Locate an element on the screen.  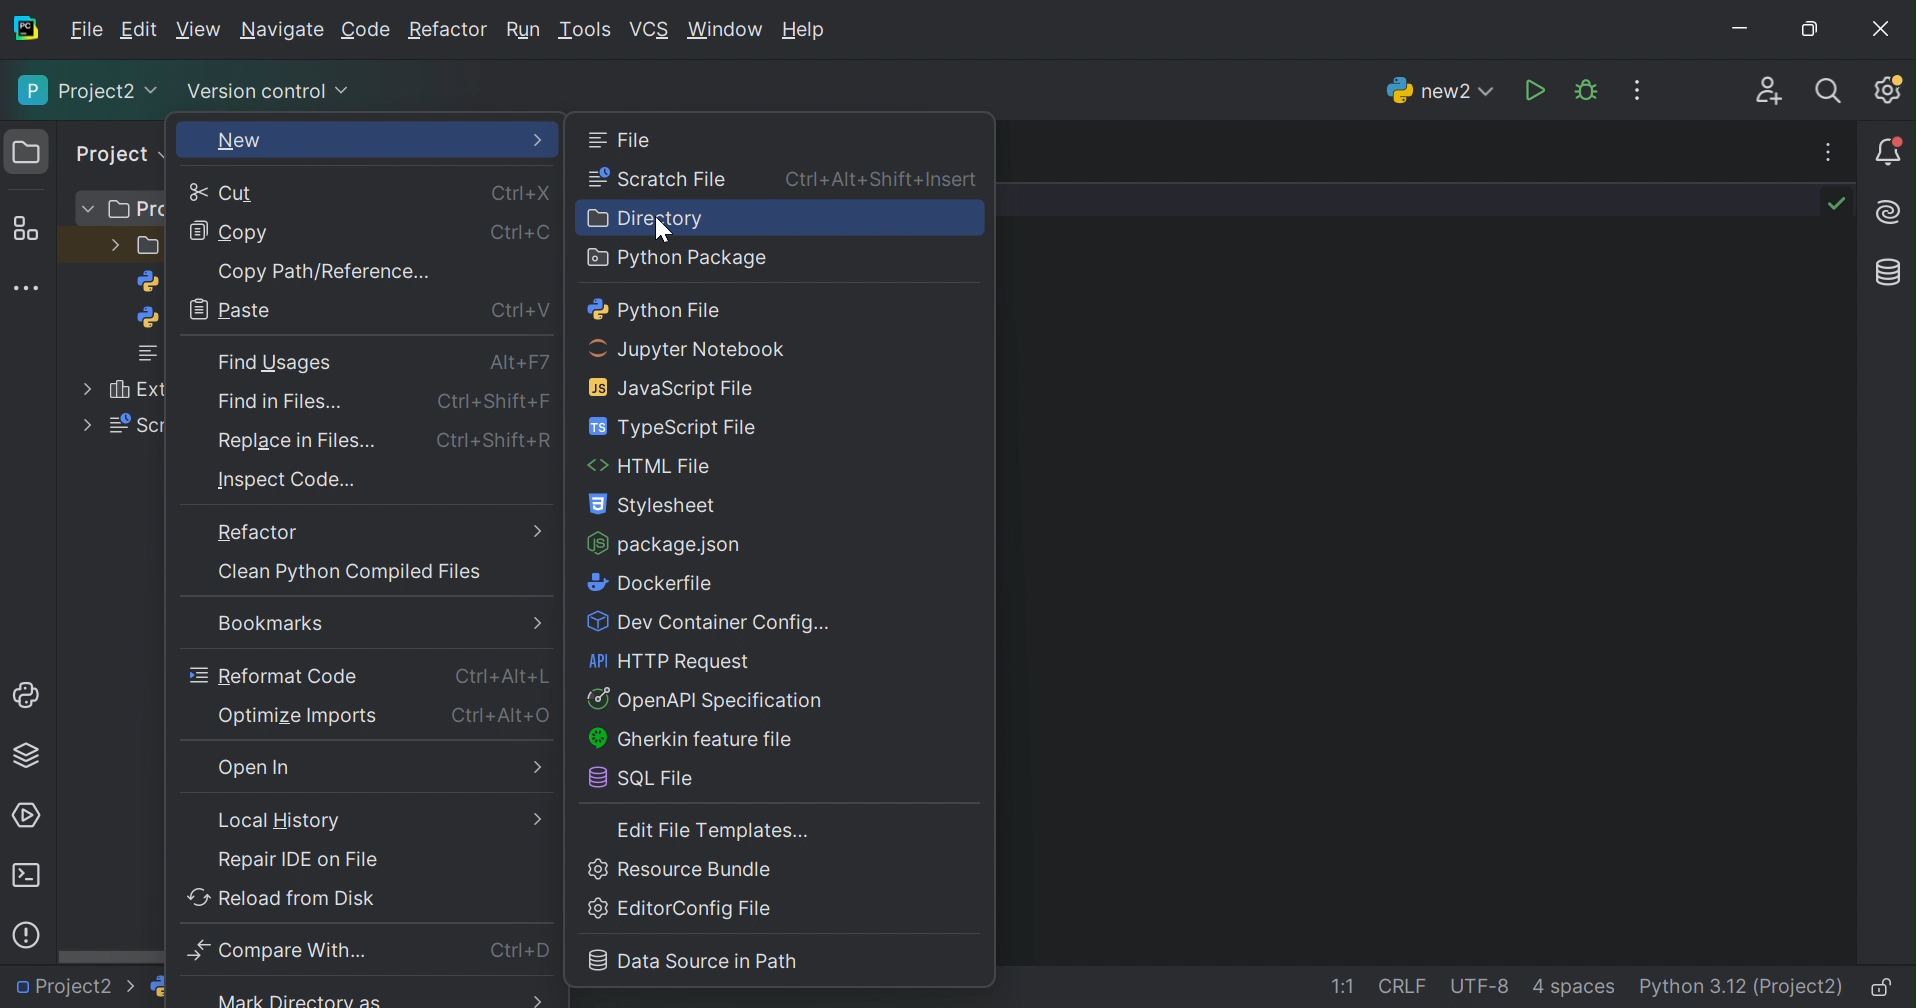
SQL file is located at coordinates (641, 776).